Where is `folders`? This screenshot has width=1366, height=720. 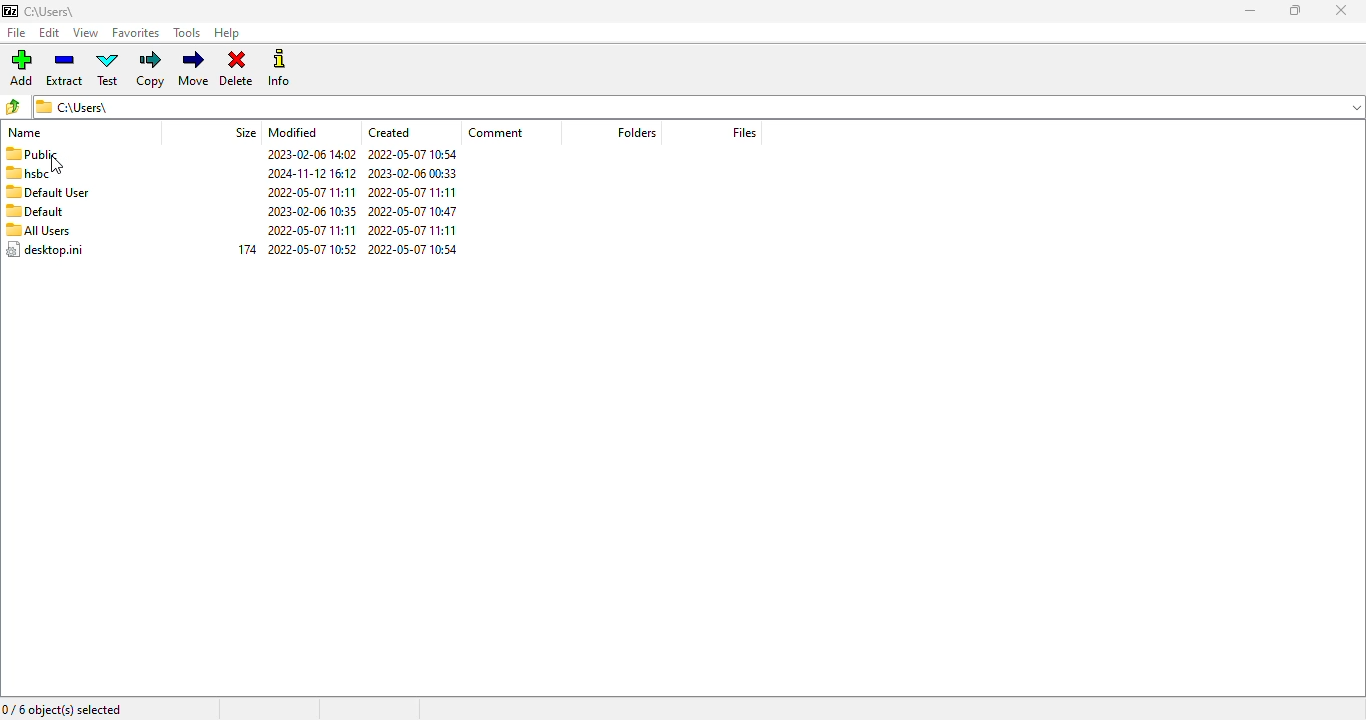 folders is located at coordinates (637, 132).